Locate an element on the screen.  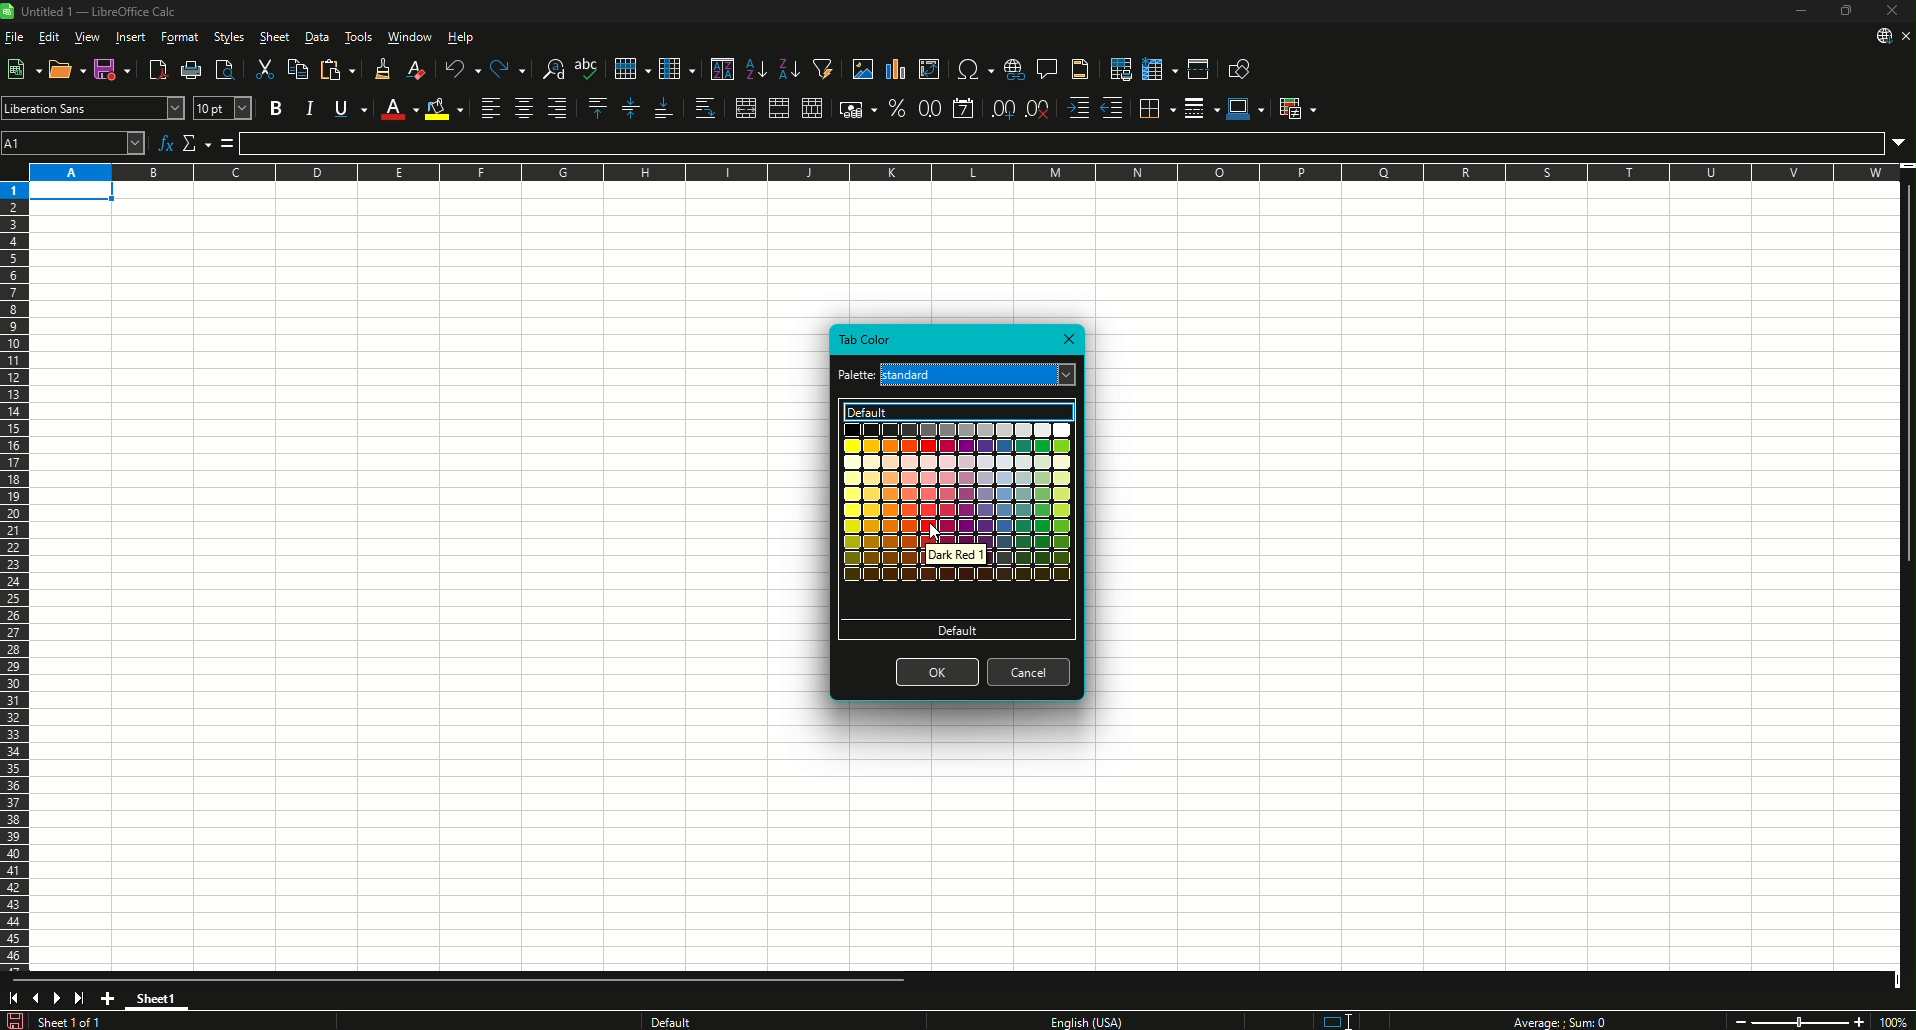
Column names is located at coordinates (963, 172).